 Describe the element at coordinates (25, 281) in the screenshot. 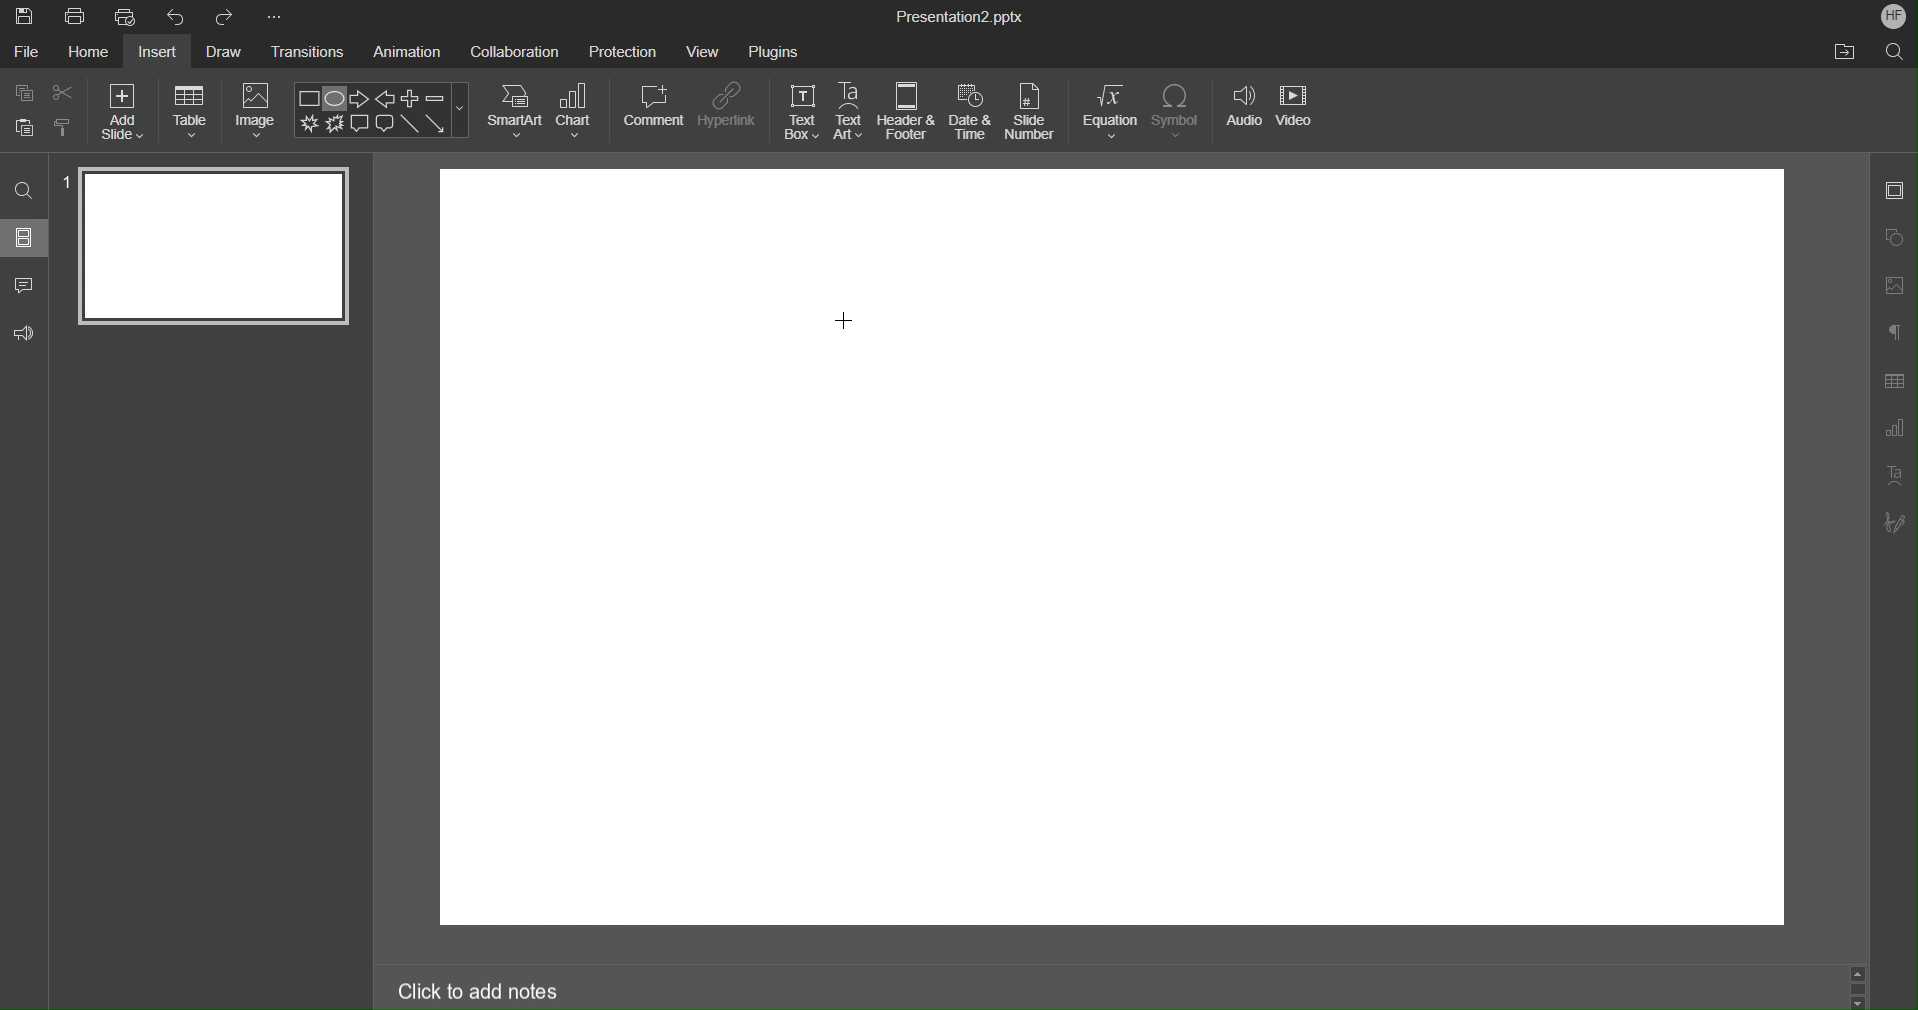

I see `Comment` at that location.